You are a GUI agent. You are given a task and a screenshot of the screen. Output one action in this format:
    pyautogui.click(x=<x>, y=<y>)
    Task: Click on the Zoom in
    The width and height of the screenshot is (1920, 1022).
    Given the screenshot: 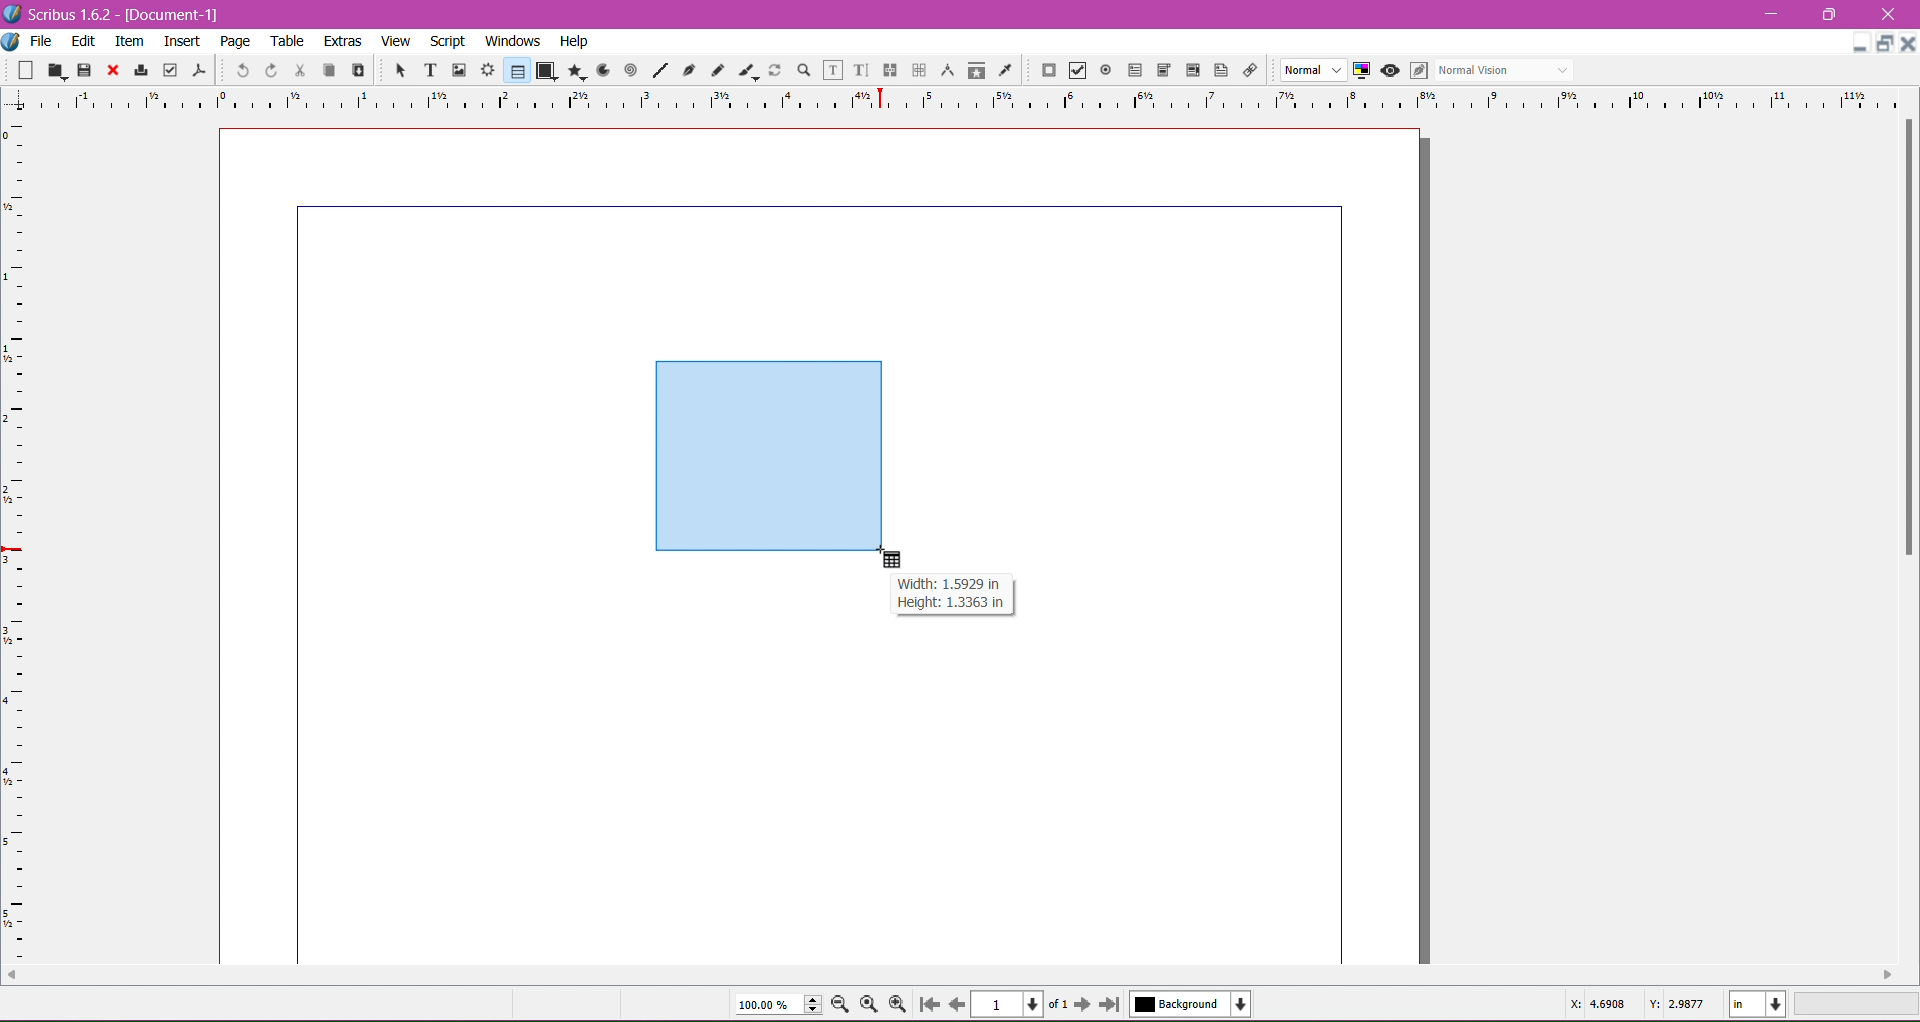 What is the action you would take?
    pyautogui.click(x=899, y=1004)
    